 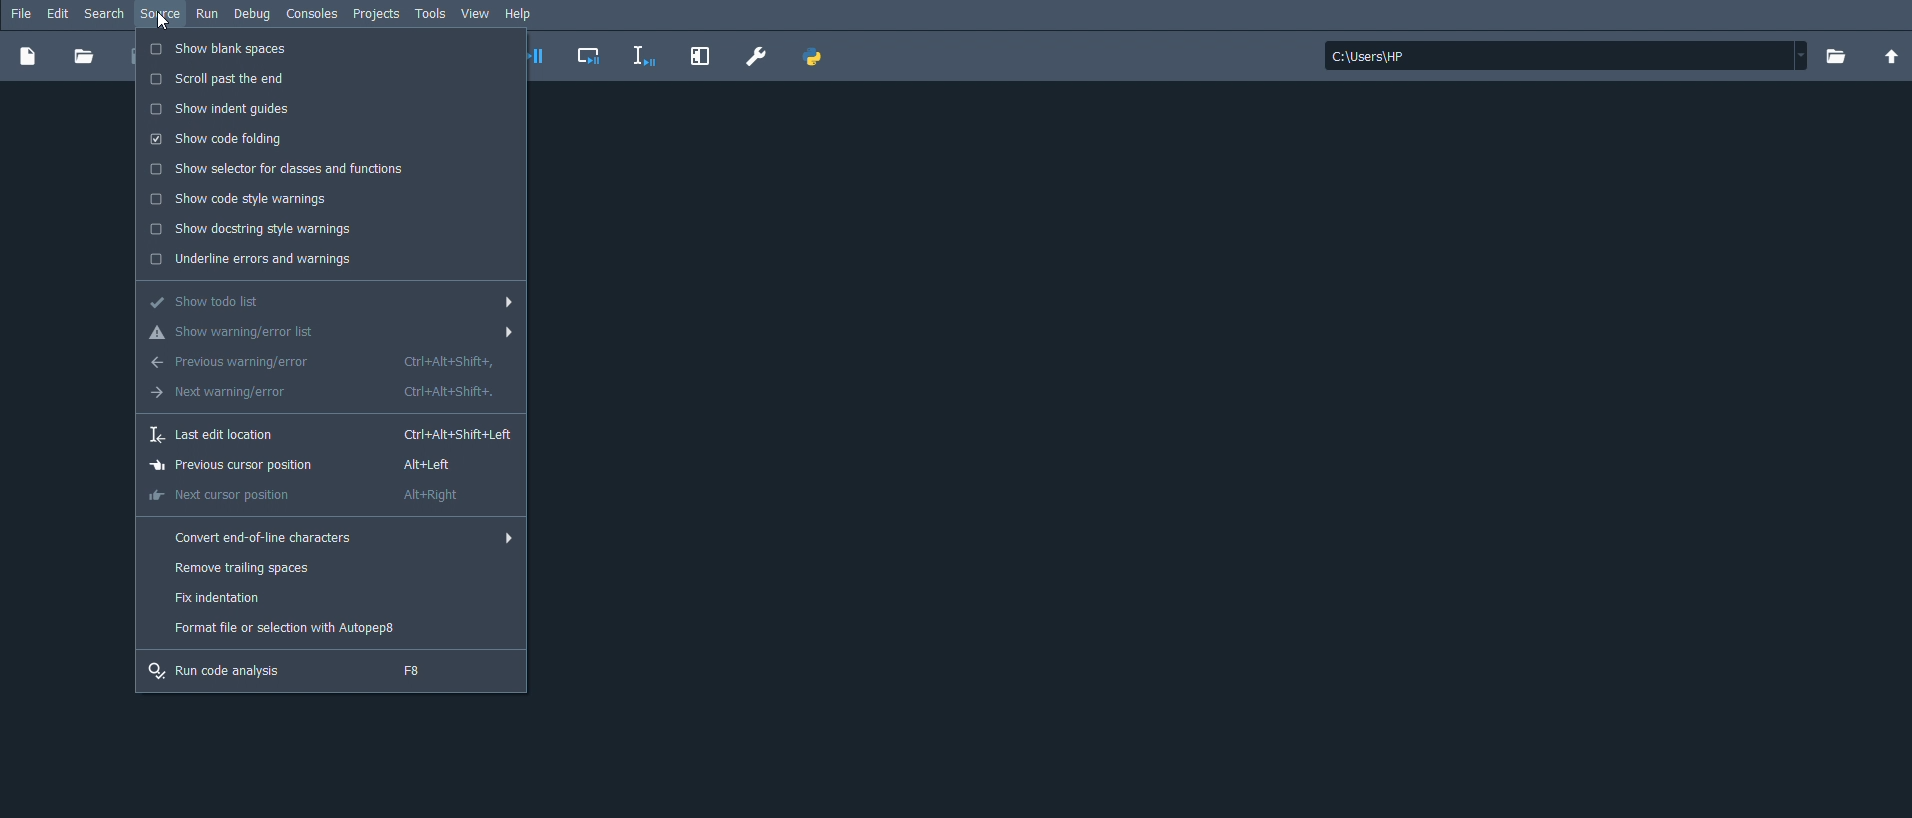 What do you see at coordinates (109, 13) in the screenshot?
I see `Search` at bounding box center [109, 13].